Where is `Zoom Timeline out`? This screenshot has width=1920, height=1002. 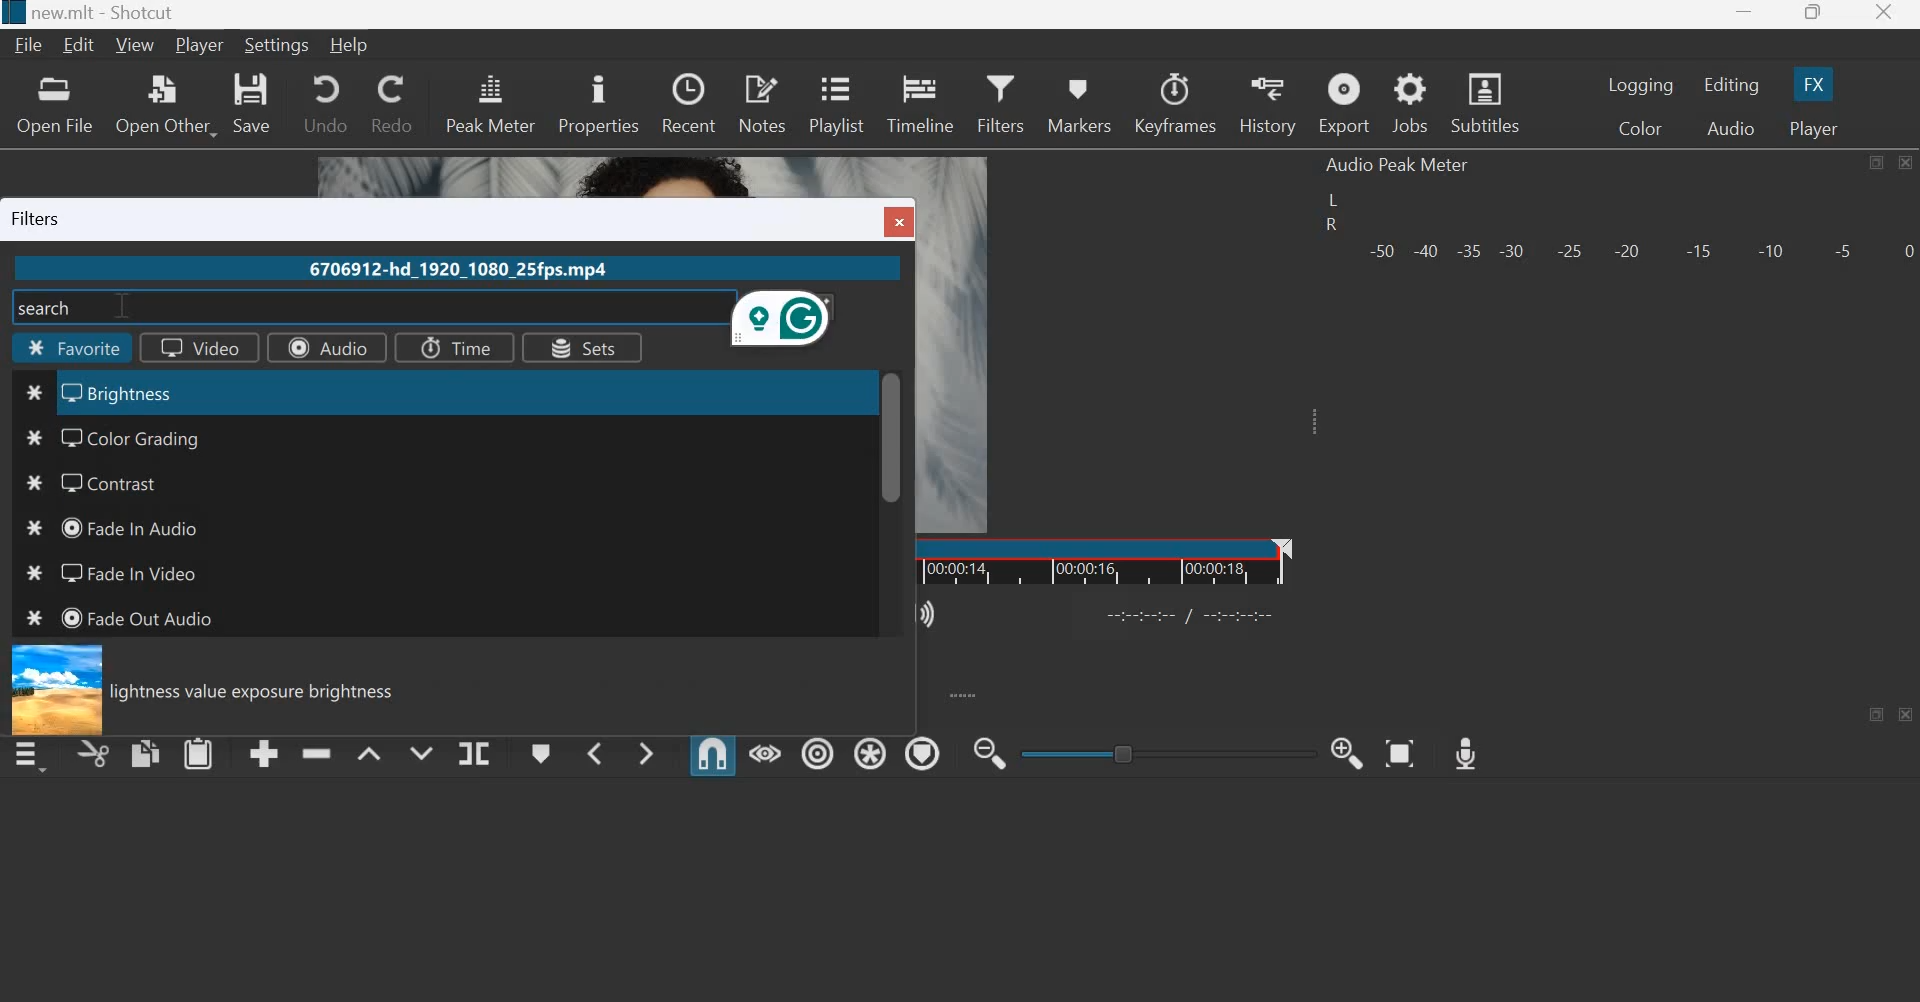
Zoom Timeline out is located at coordinates (988, 755).